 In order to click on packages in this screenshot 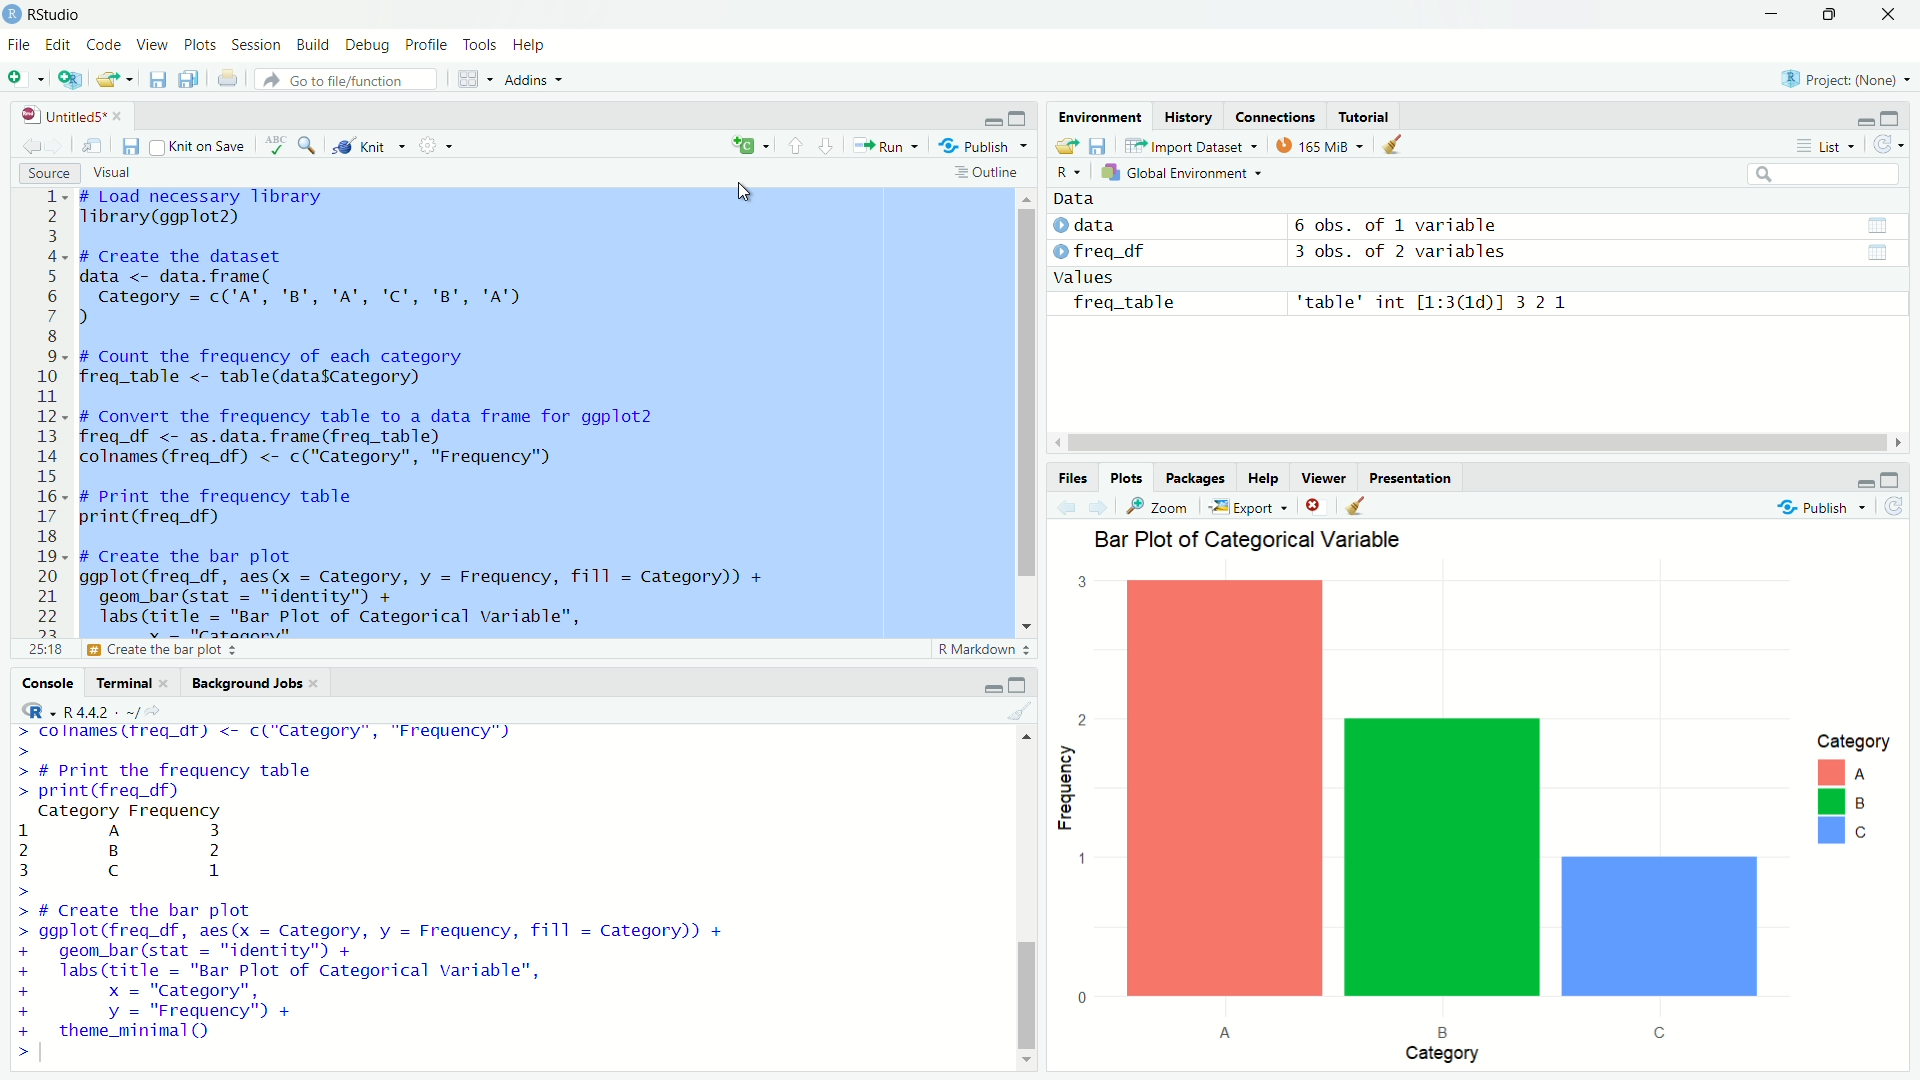, I will do `click(1195, 478)`.